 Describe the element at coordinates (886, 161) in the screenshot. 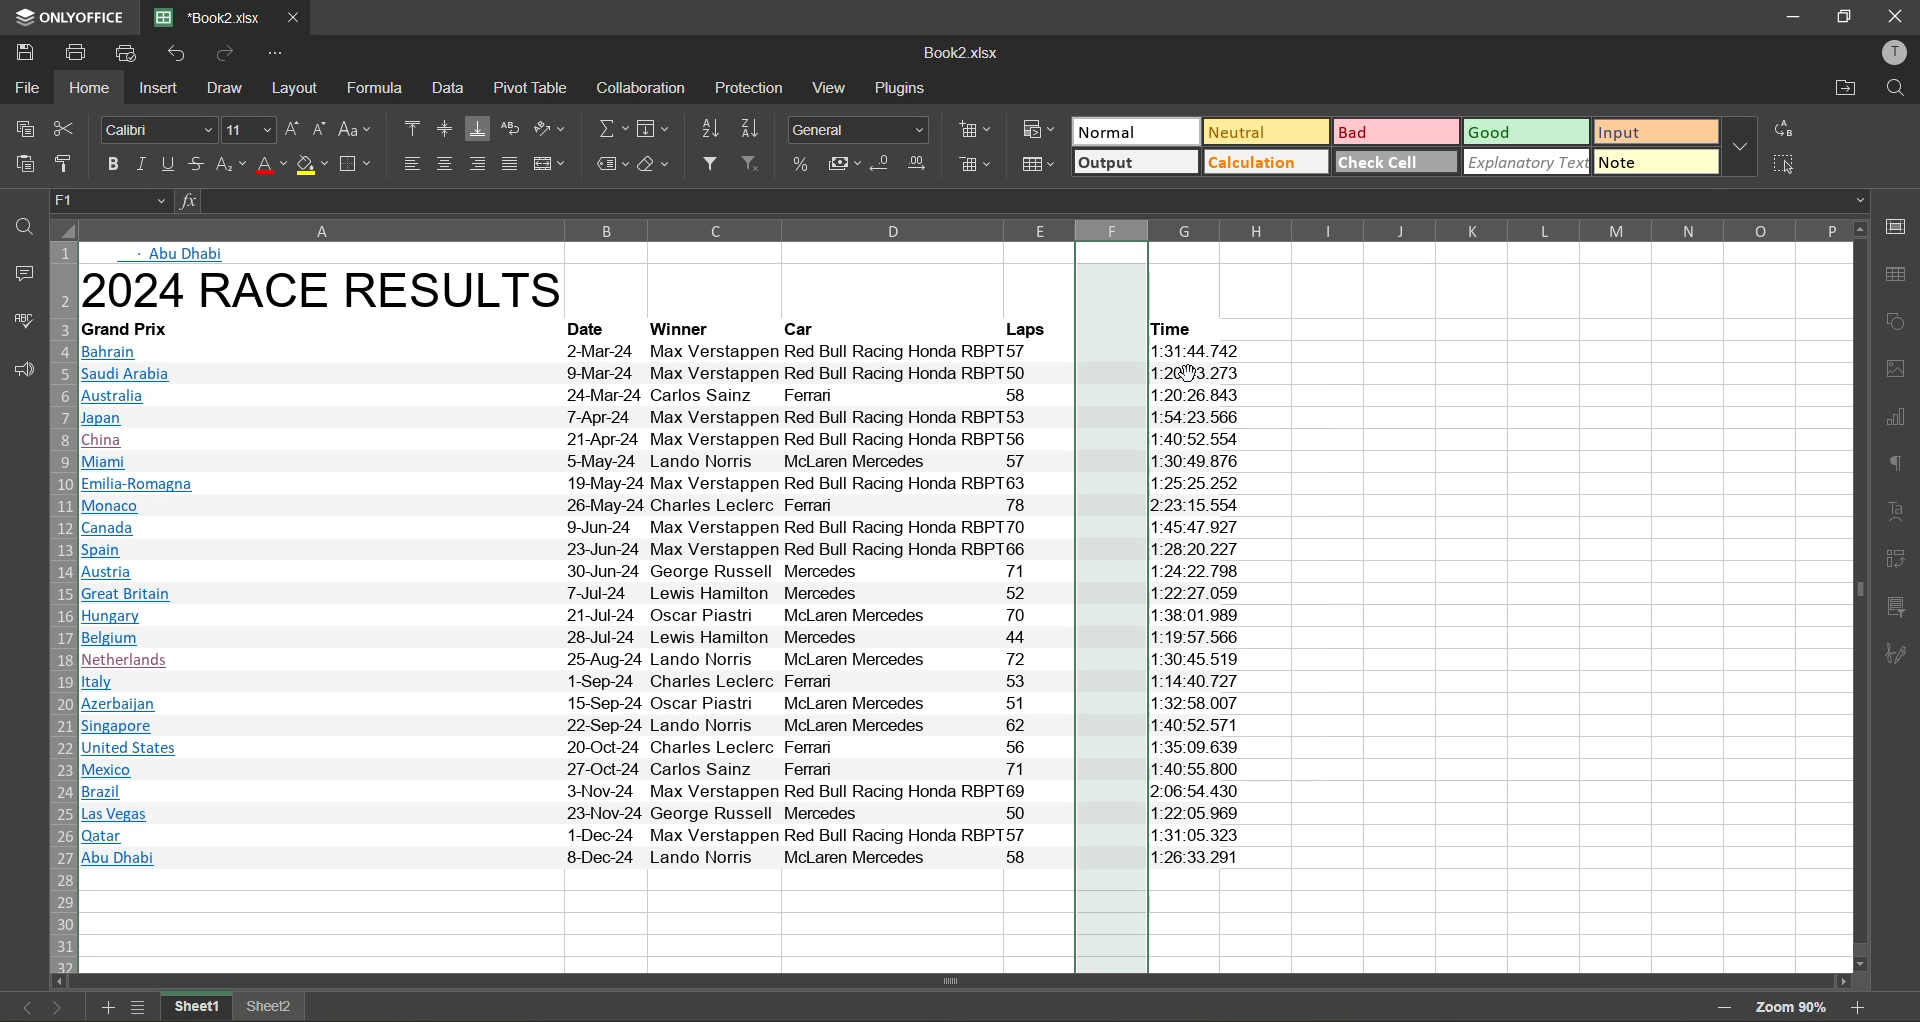

I see `decrease decimal` at that location.